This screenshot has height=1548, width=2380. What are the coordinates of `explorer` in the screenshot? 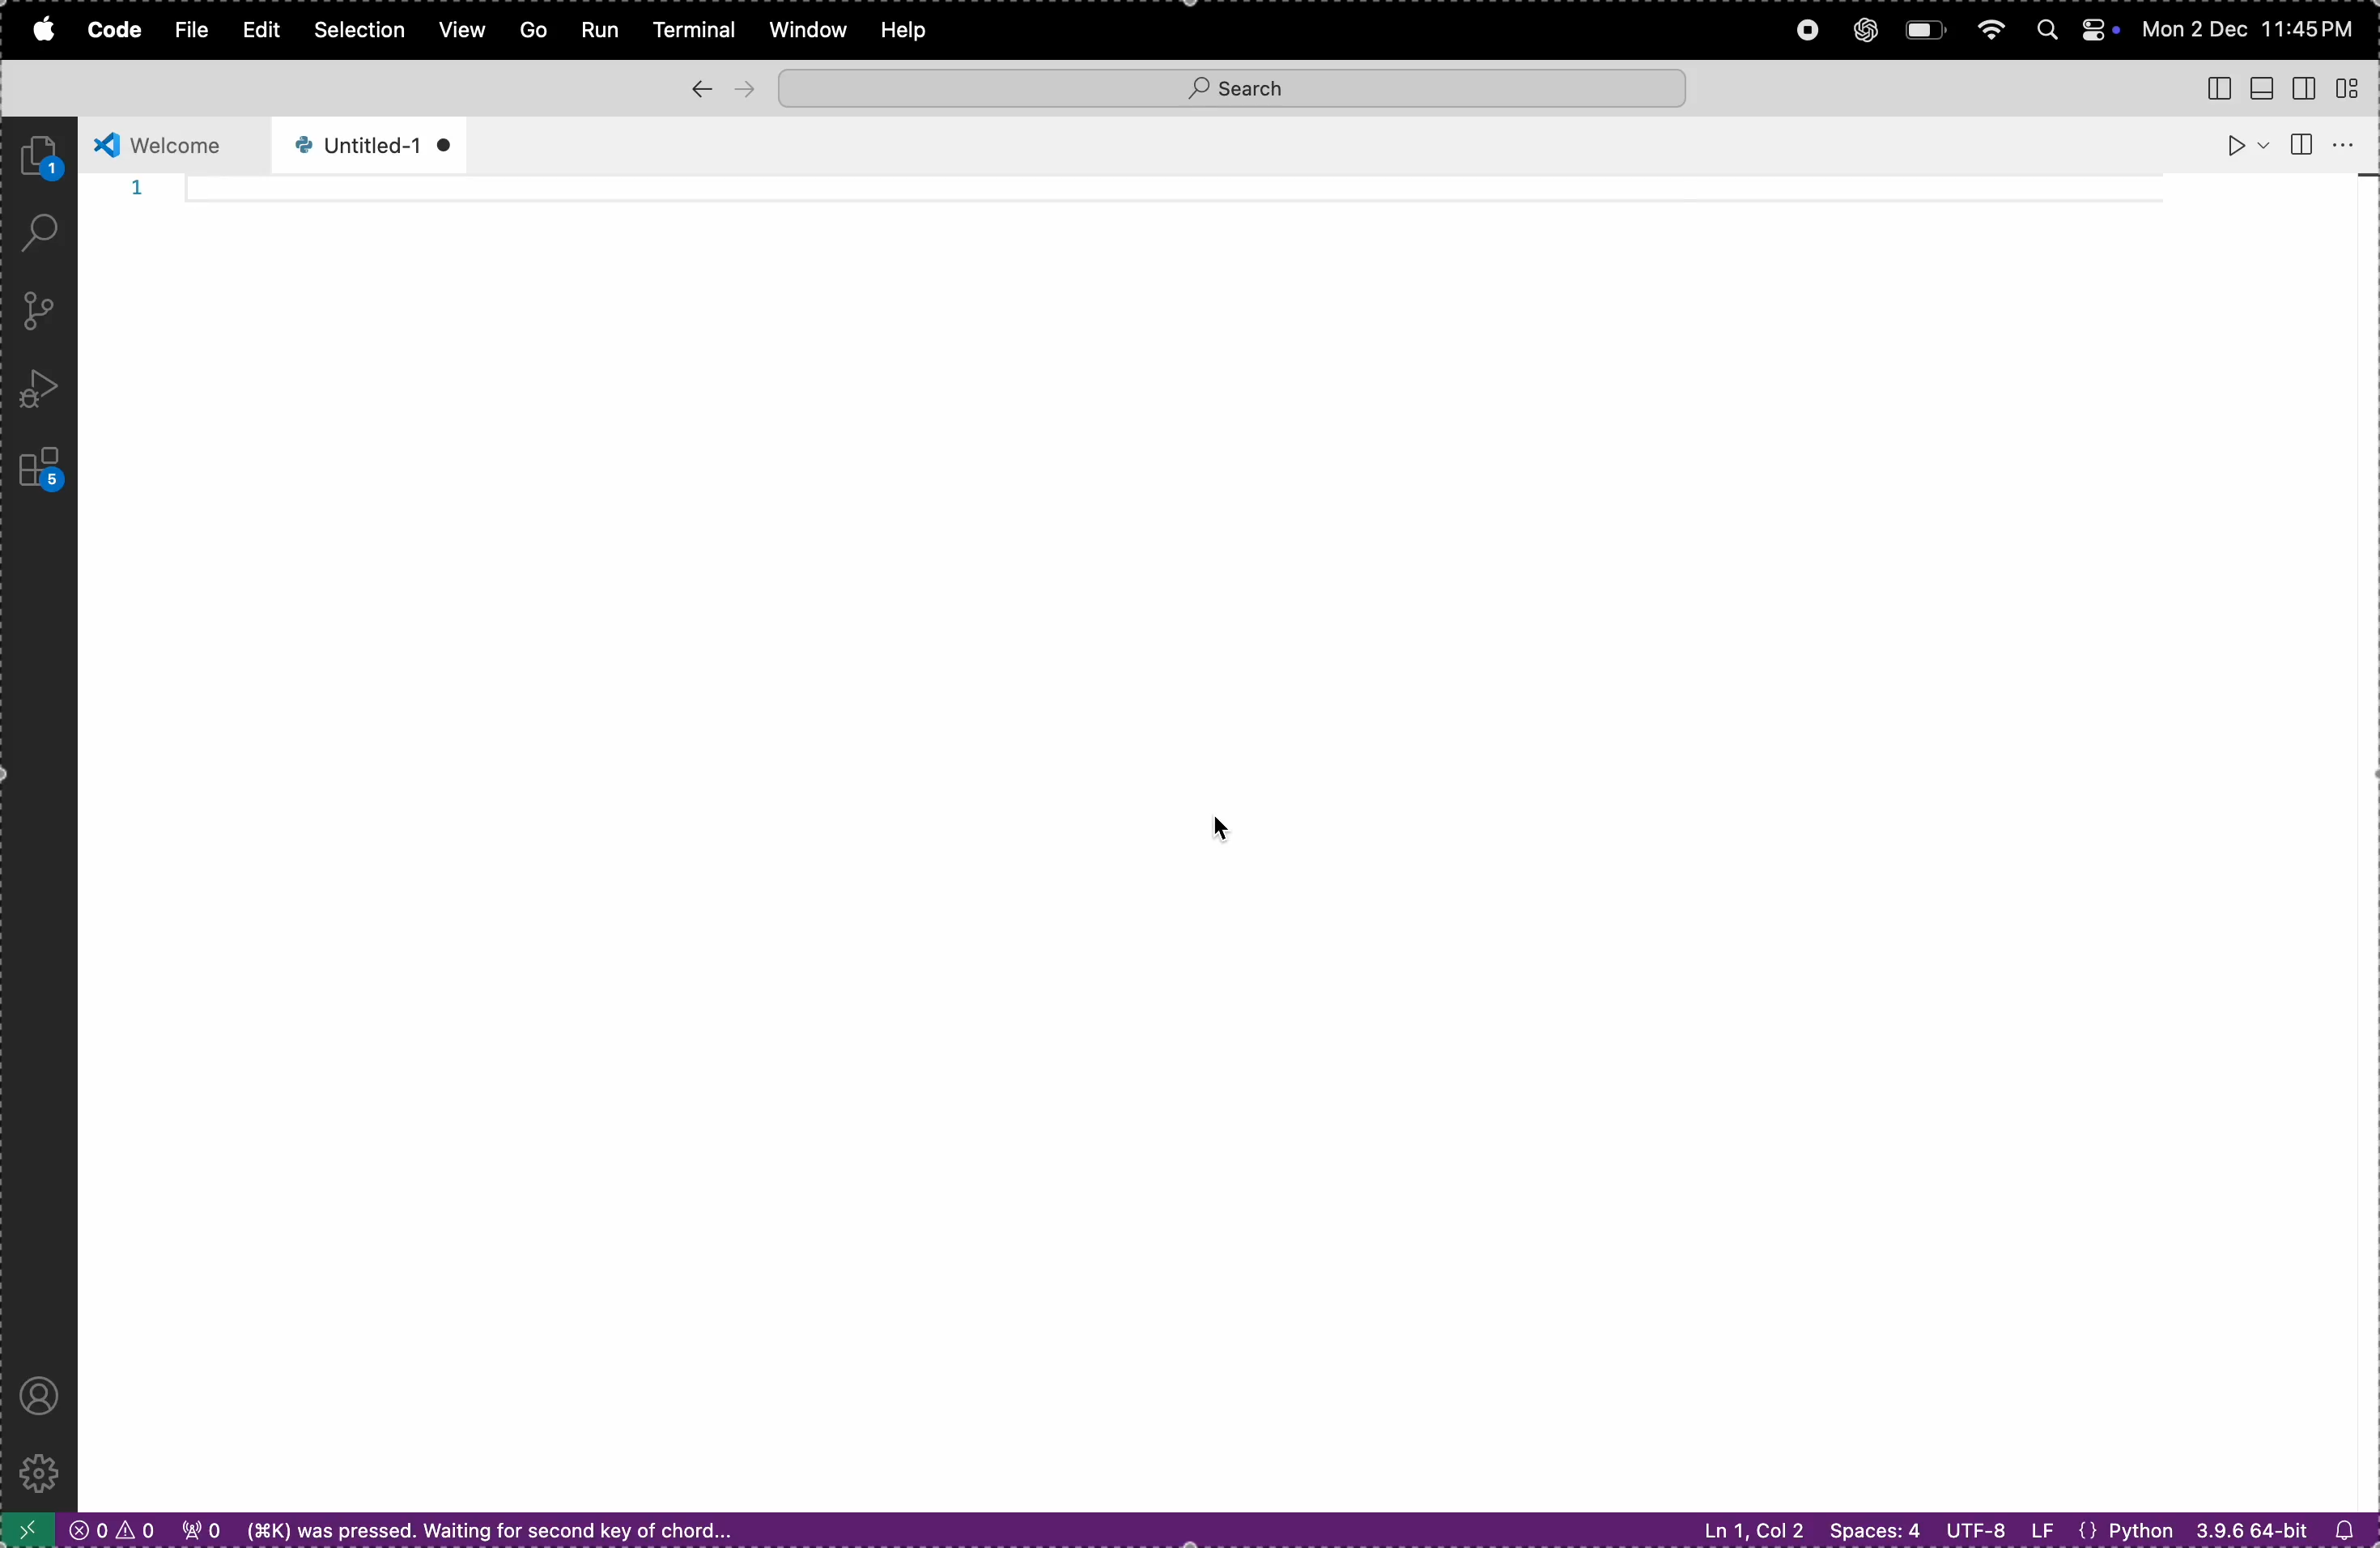 It's located at (44, 155).